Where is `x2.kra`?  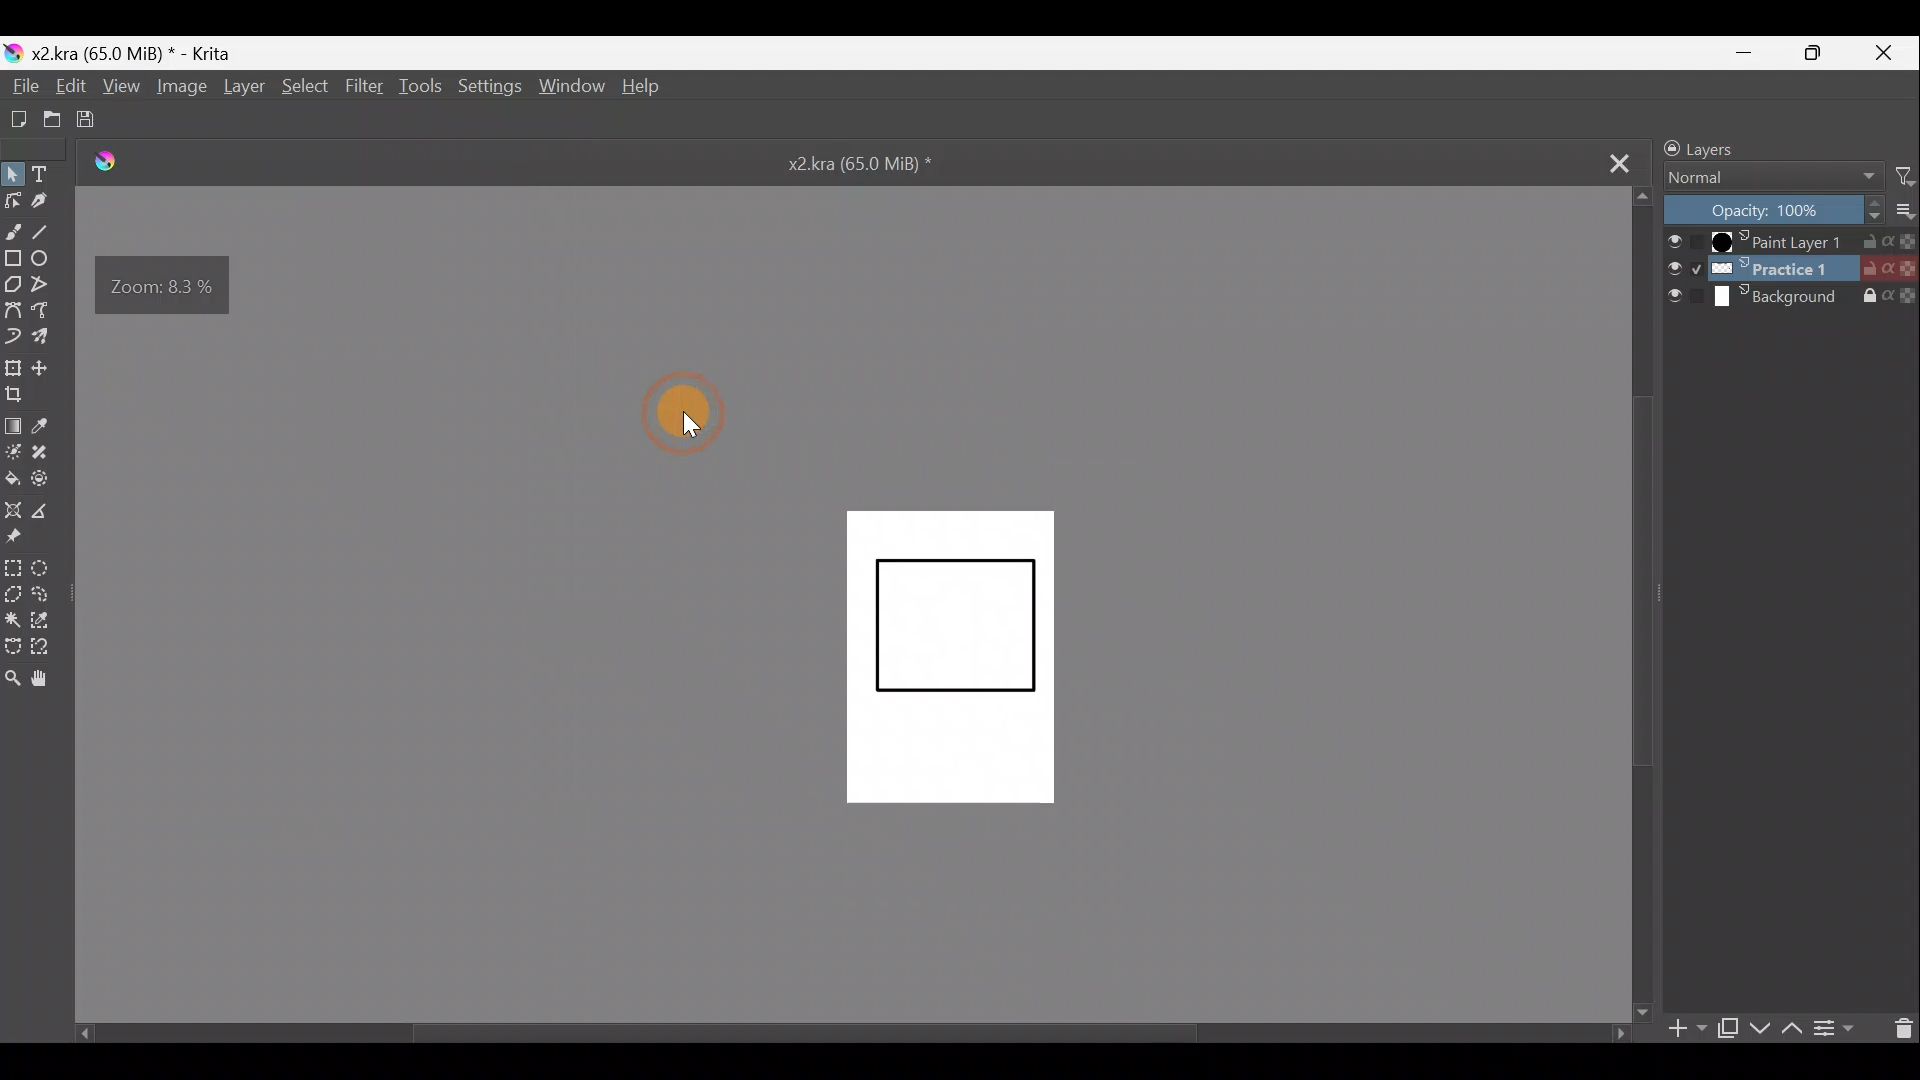 x2.kra is located at coordinates (121, 53).